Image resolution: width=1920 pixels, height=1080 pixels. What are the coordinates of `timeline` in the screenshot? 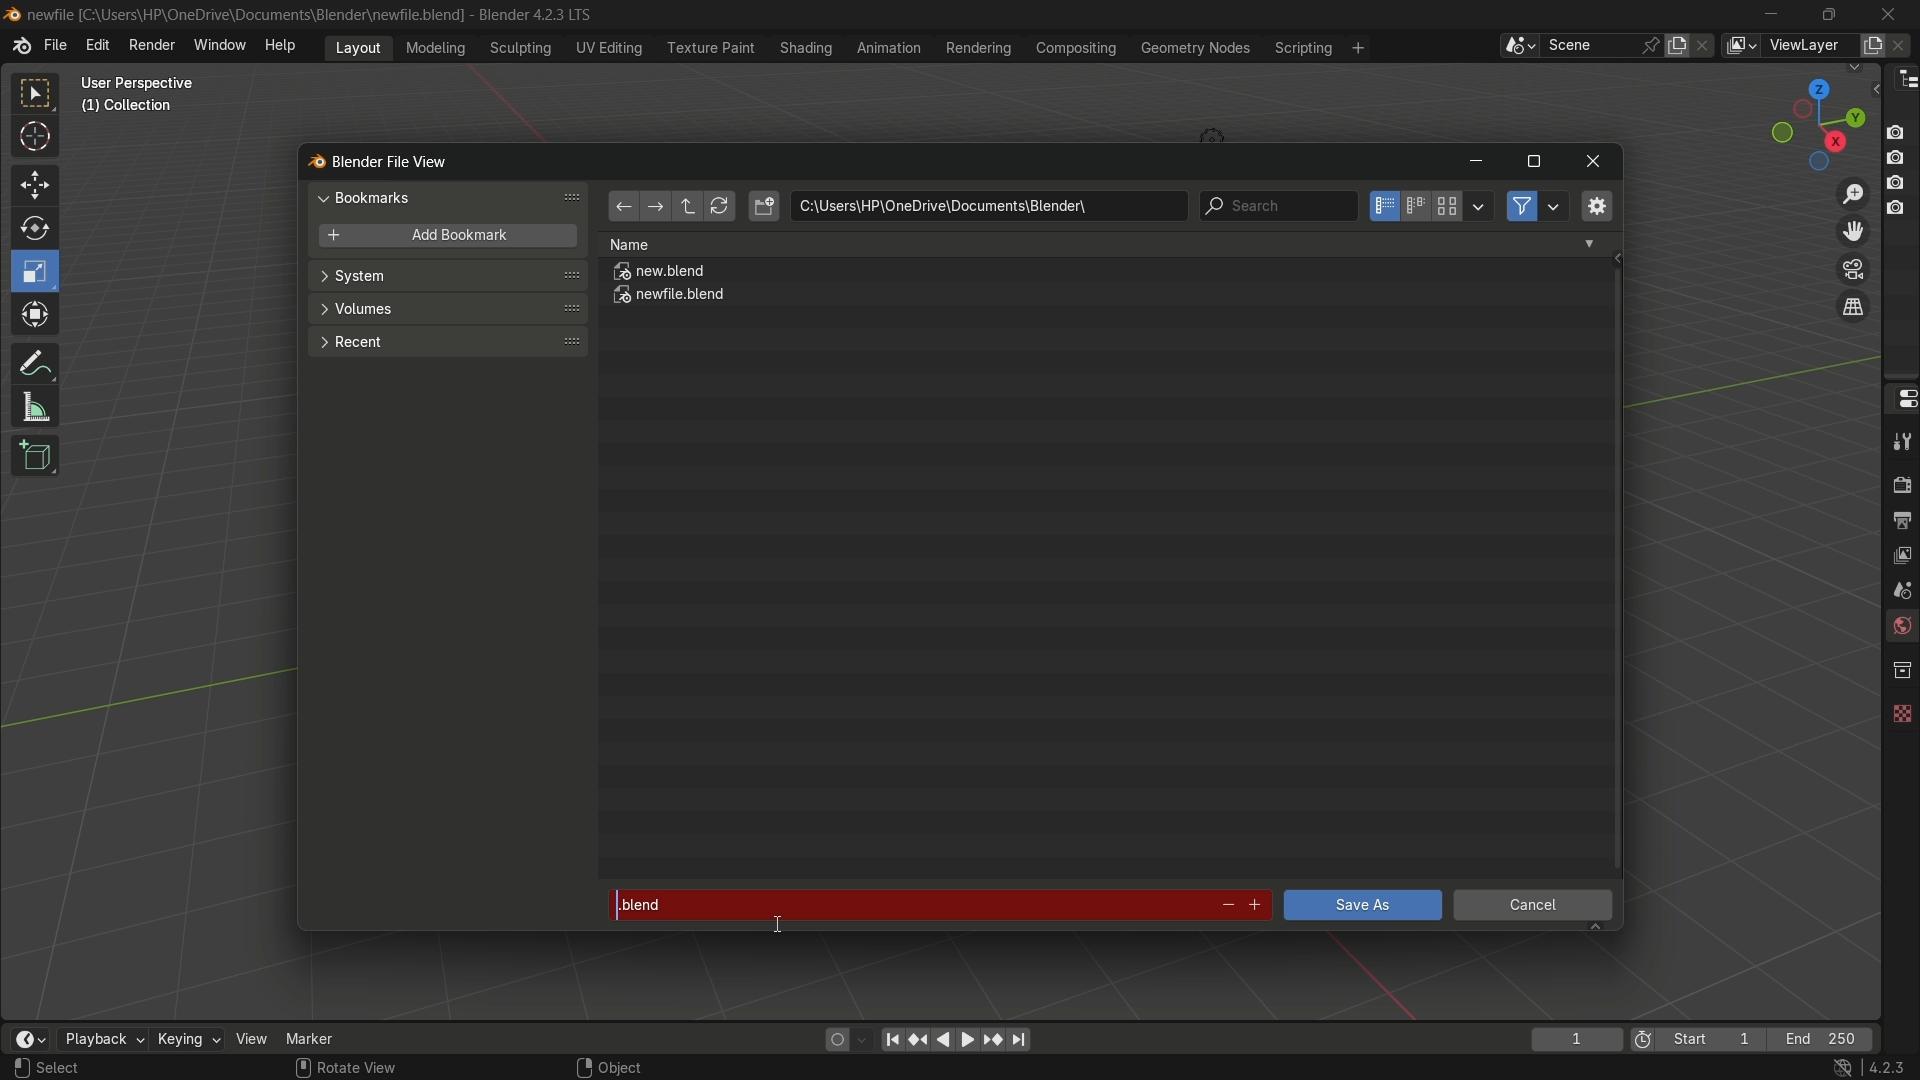 It's located at (29, 1039).